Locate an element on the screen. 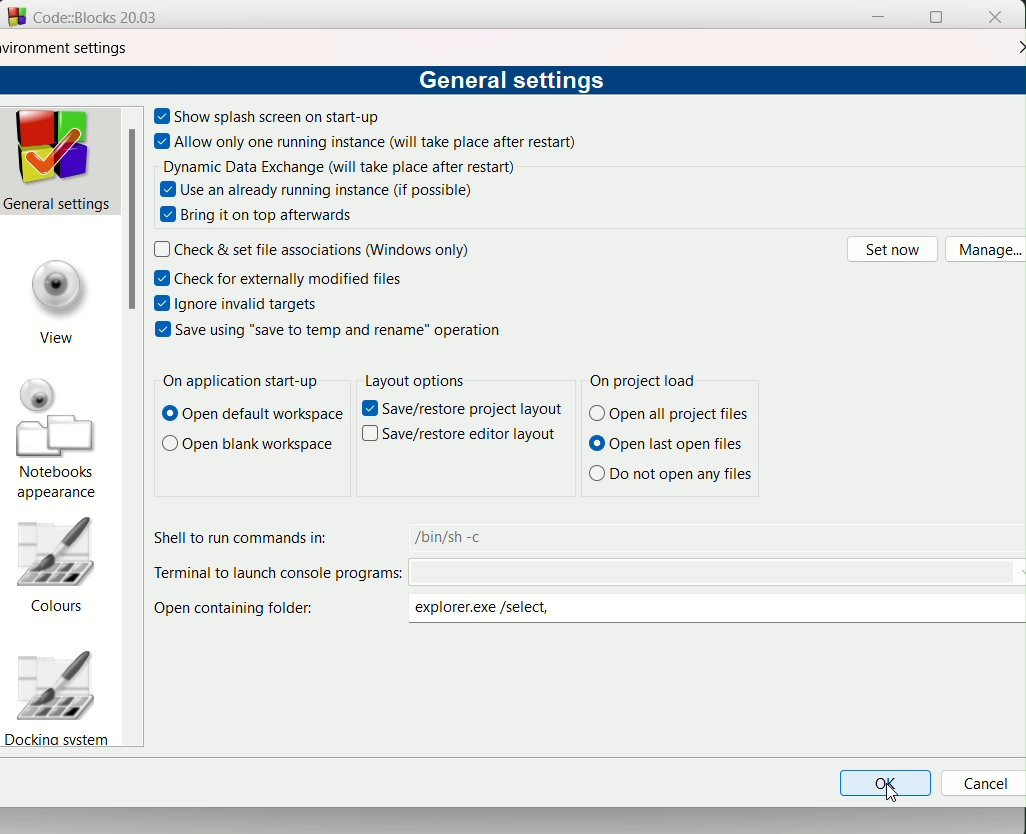 This screenshot has width=1026, height=834. manage is located at coordinates (985, 251).